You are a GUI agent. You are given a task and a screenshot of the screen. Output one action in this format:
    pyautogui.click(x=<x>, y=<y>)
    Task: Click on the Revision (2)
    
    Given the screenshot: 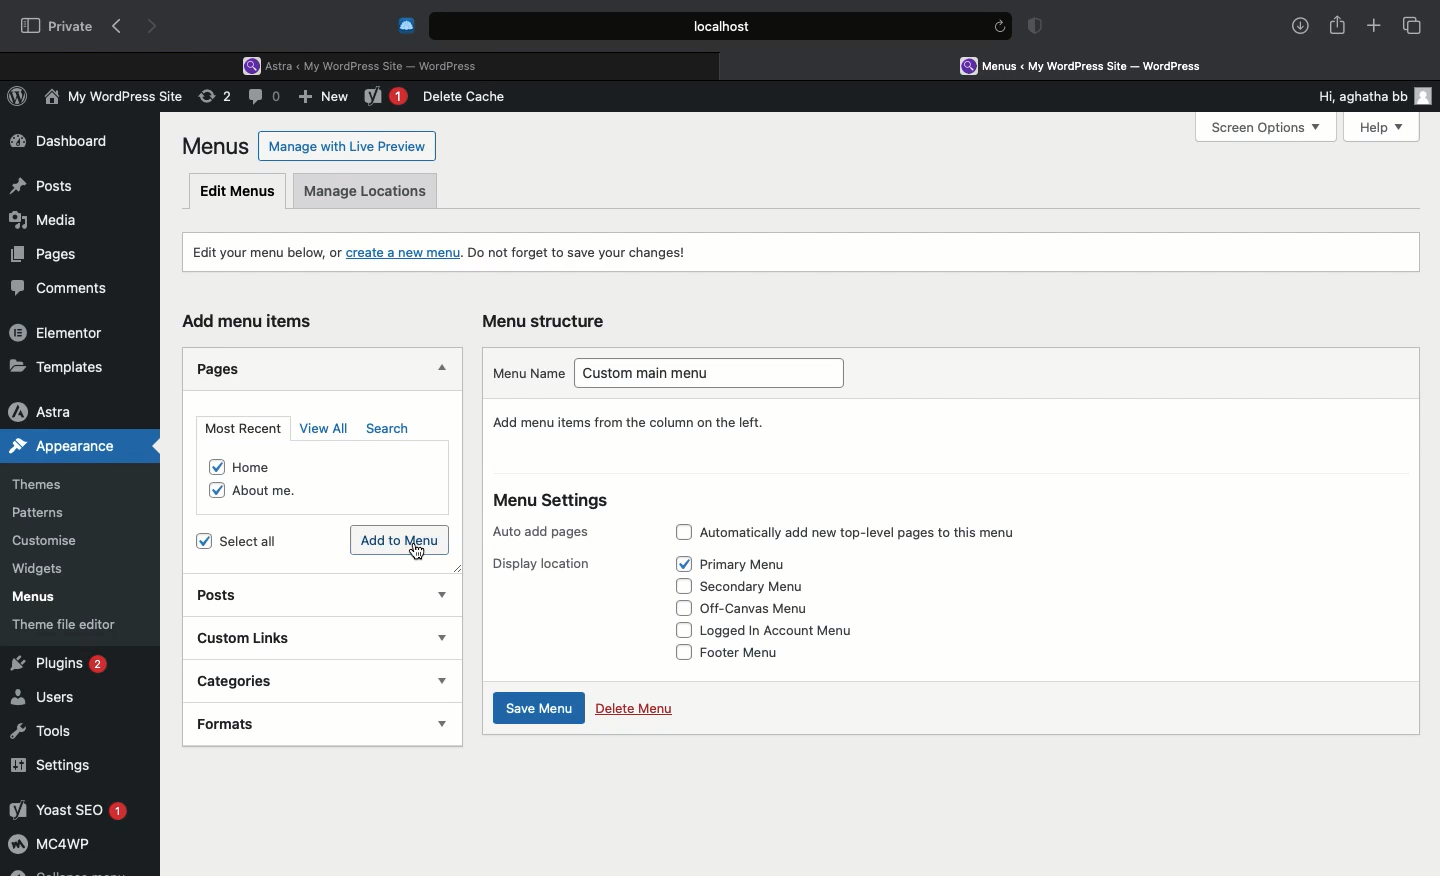 What is the action you would take?
    pyautogui.click(x=212, y=99)
    